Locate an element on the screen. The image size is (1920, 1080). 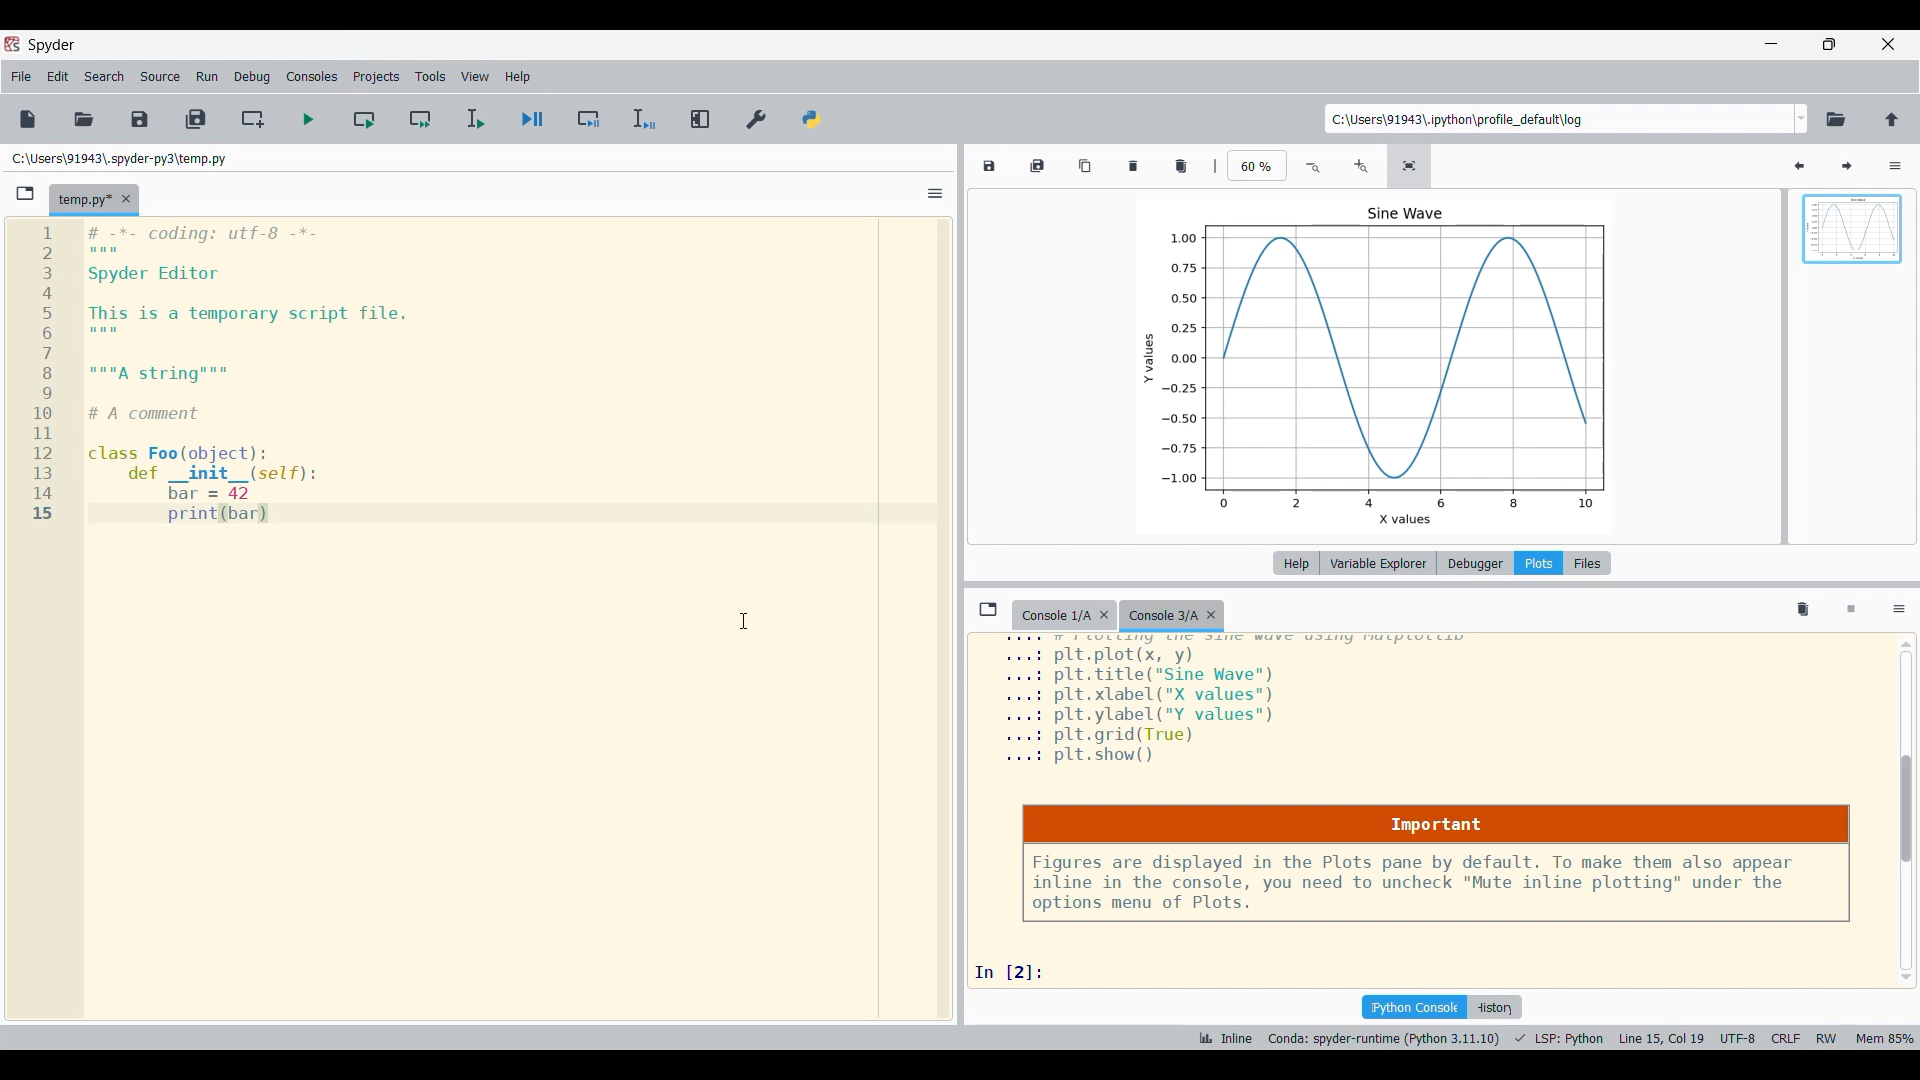
Input zoom factor is located at coordinates (1258, 165).